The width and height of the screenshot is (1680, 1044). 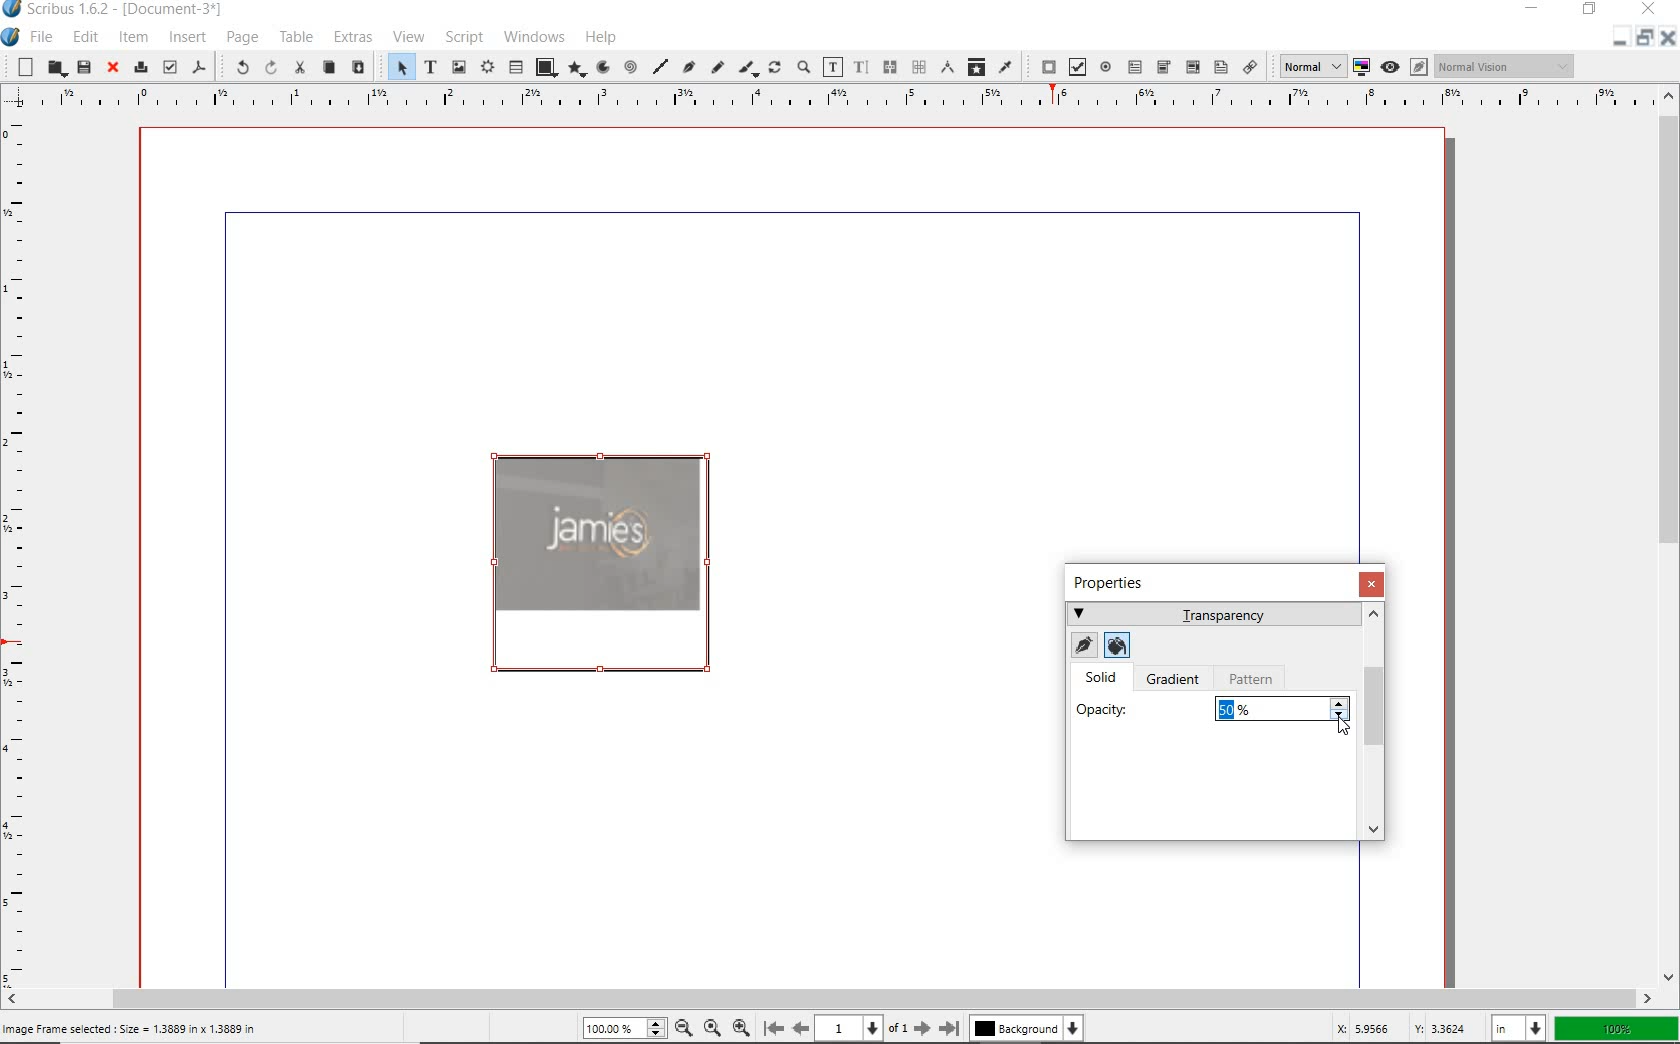 I want to click on Scribus 1.6.2, so click(x=117, y=10).